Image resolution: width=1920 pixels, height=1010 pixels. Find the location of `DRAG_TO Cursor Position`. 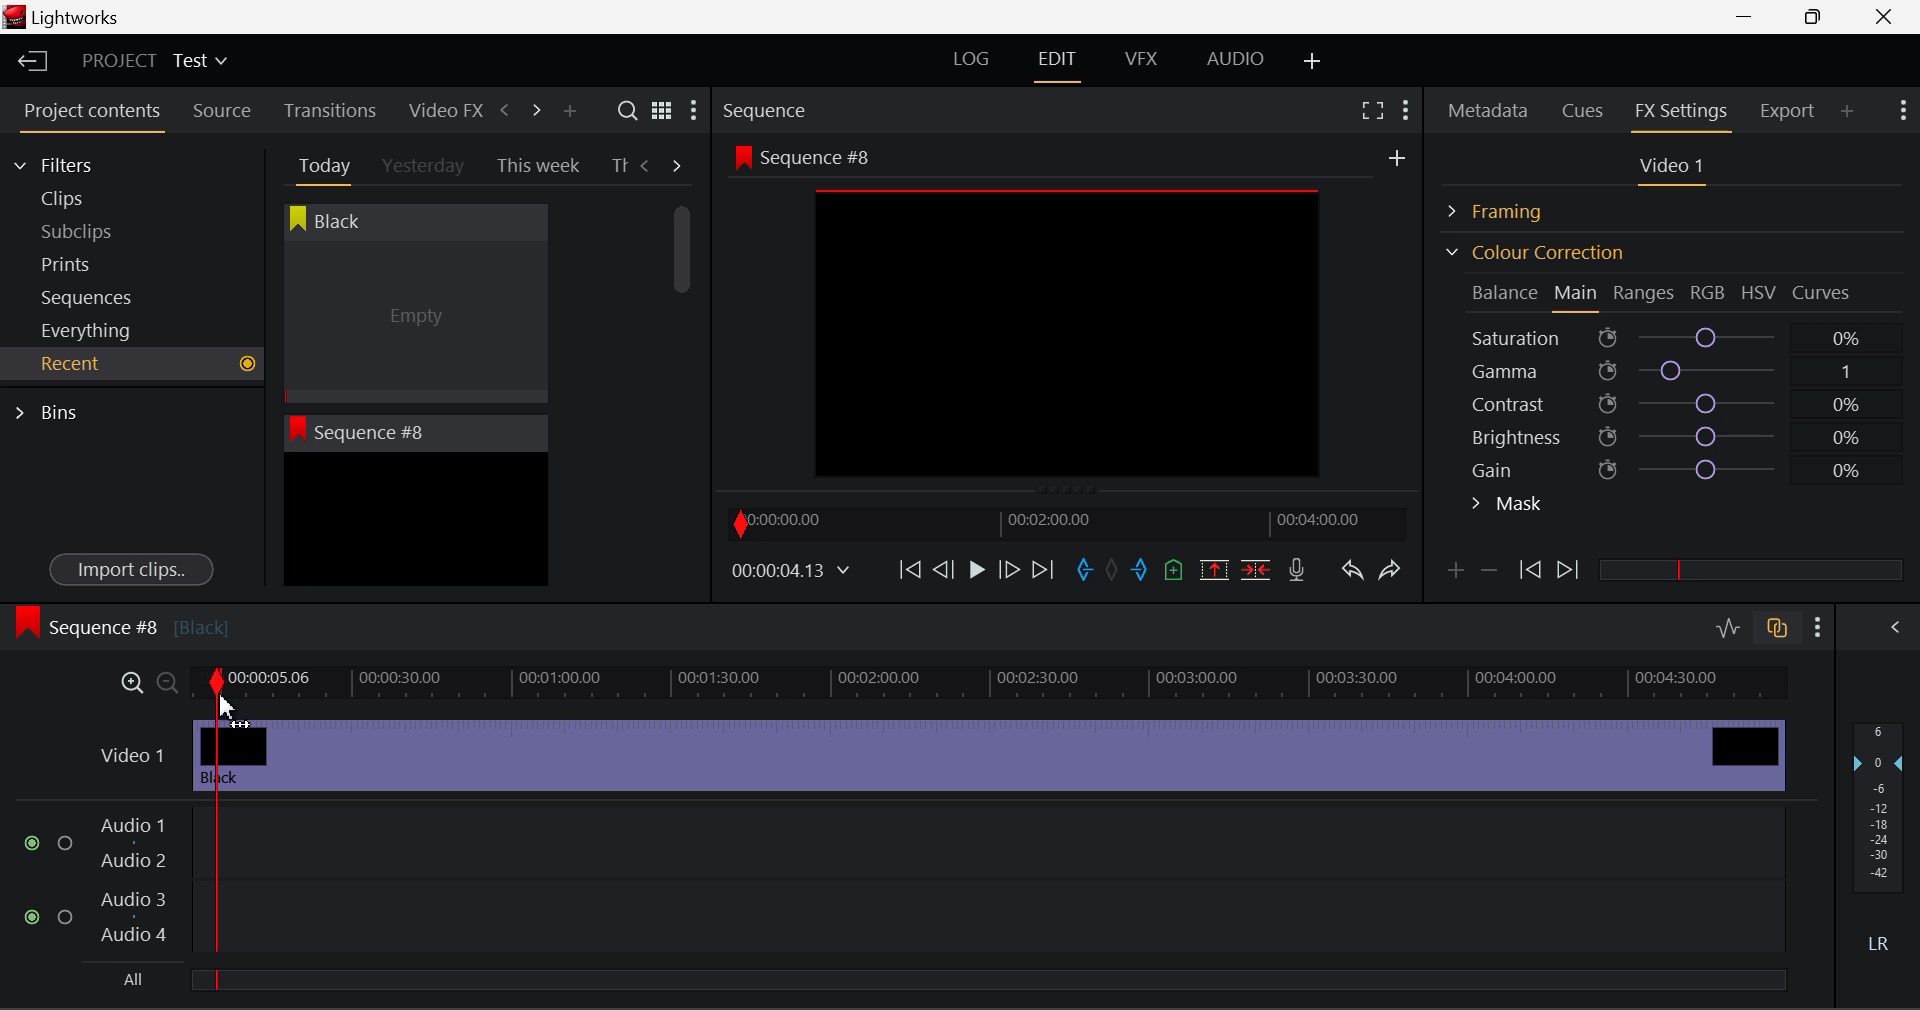

DRAG_TO Cursor Position is located at coordinates (229, 711).